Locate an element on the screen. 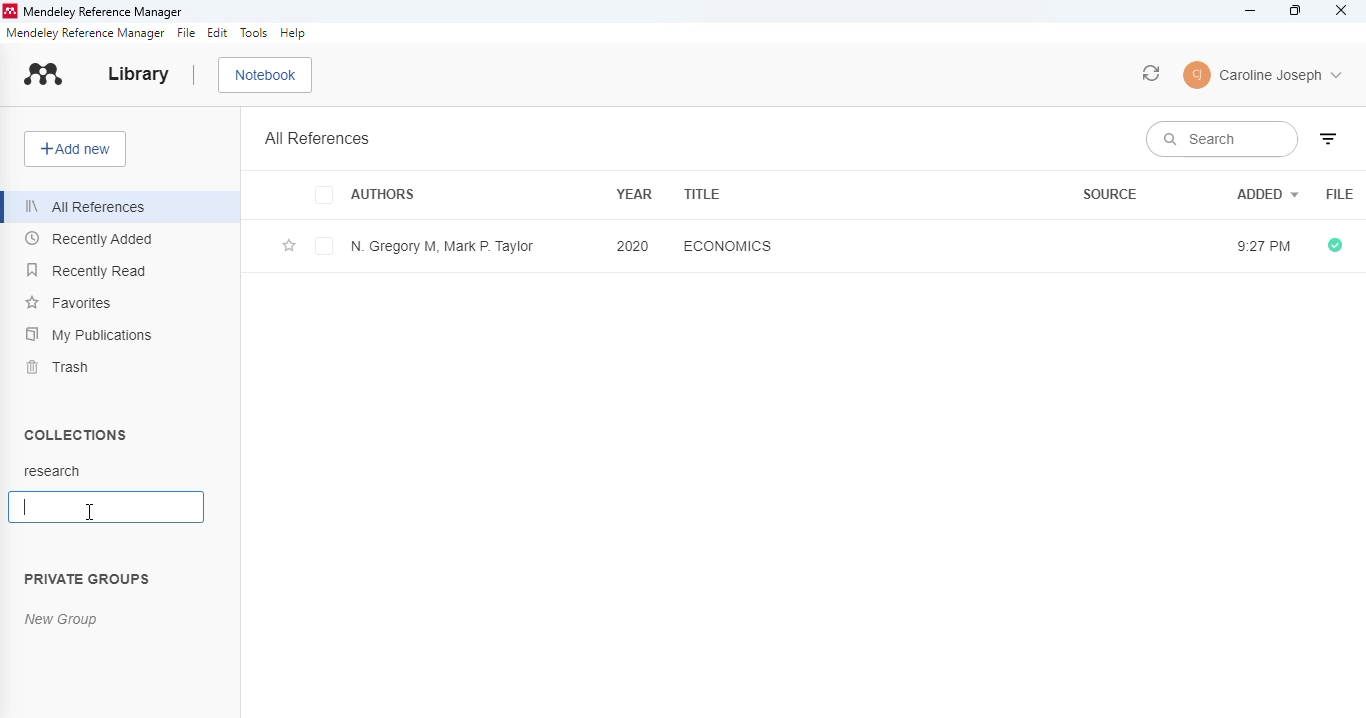 The image size is (1366, 718). recently added is located at coordinates (89, 240).